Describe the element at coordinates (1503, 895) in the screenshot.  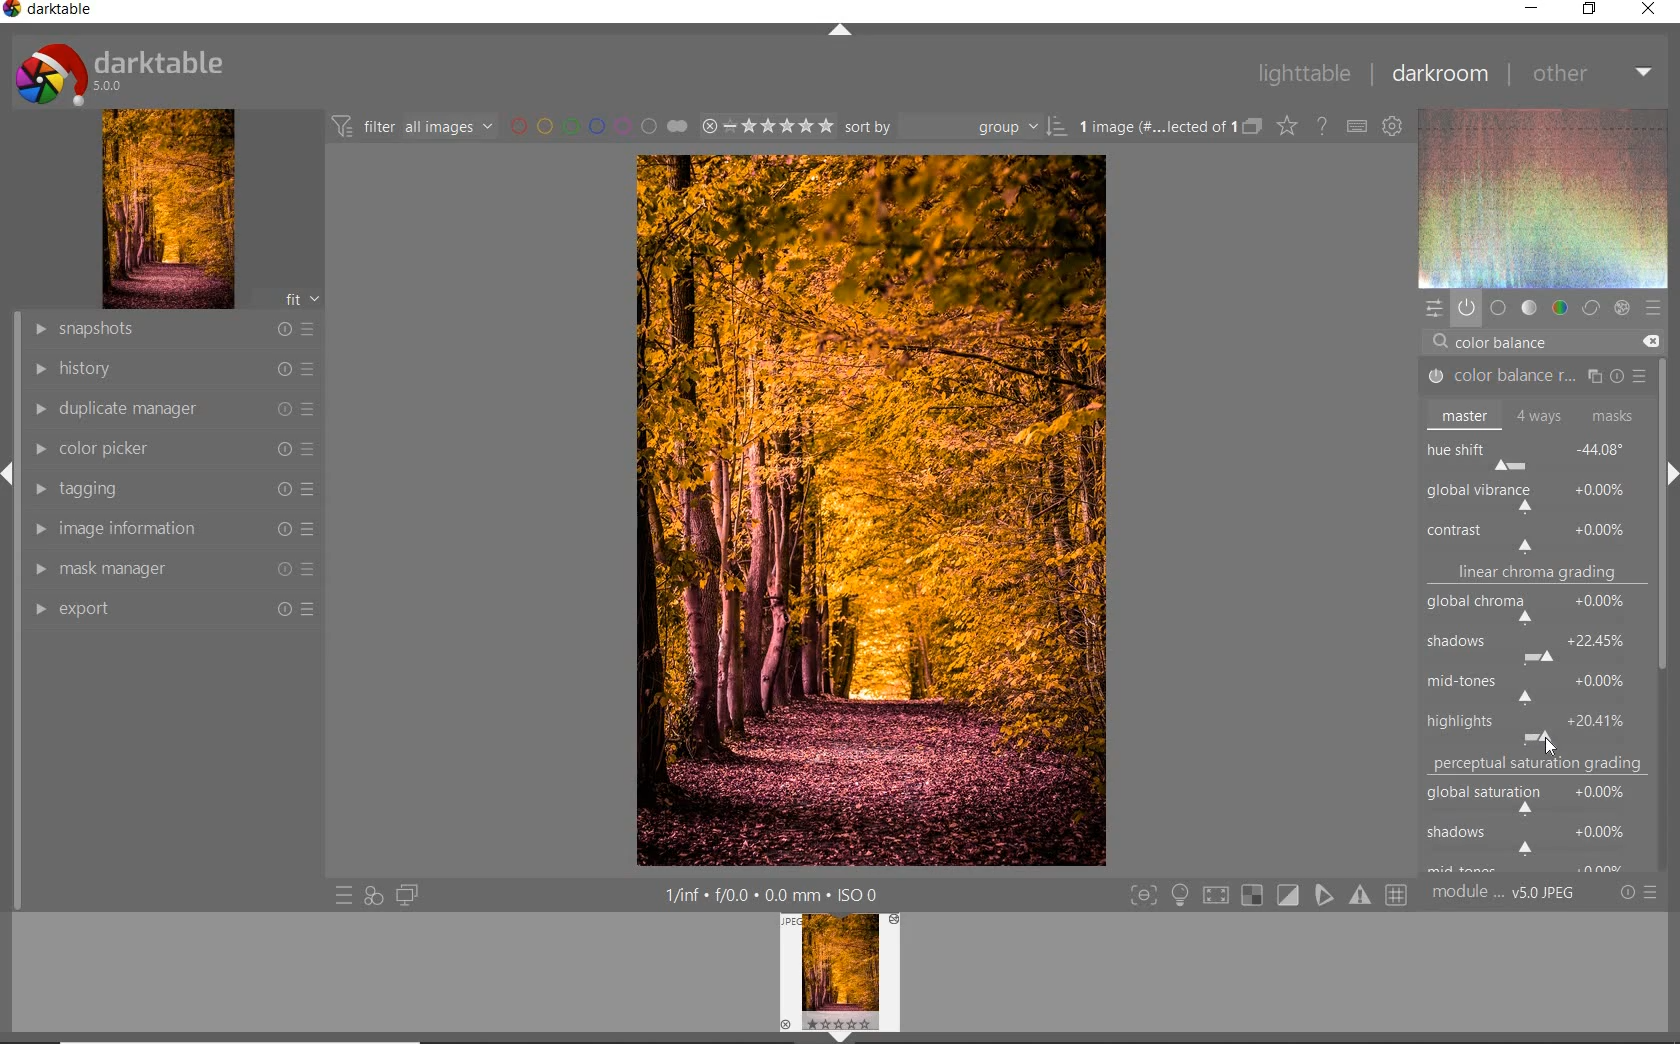
I see `module order` at that location.